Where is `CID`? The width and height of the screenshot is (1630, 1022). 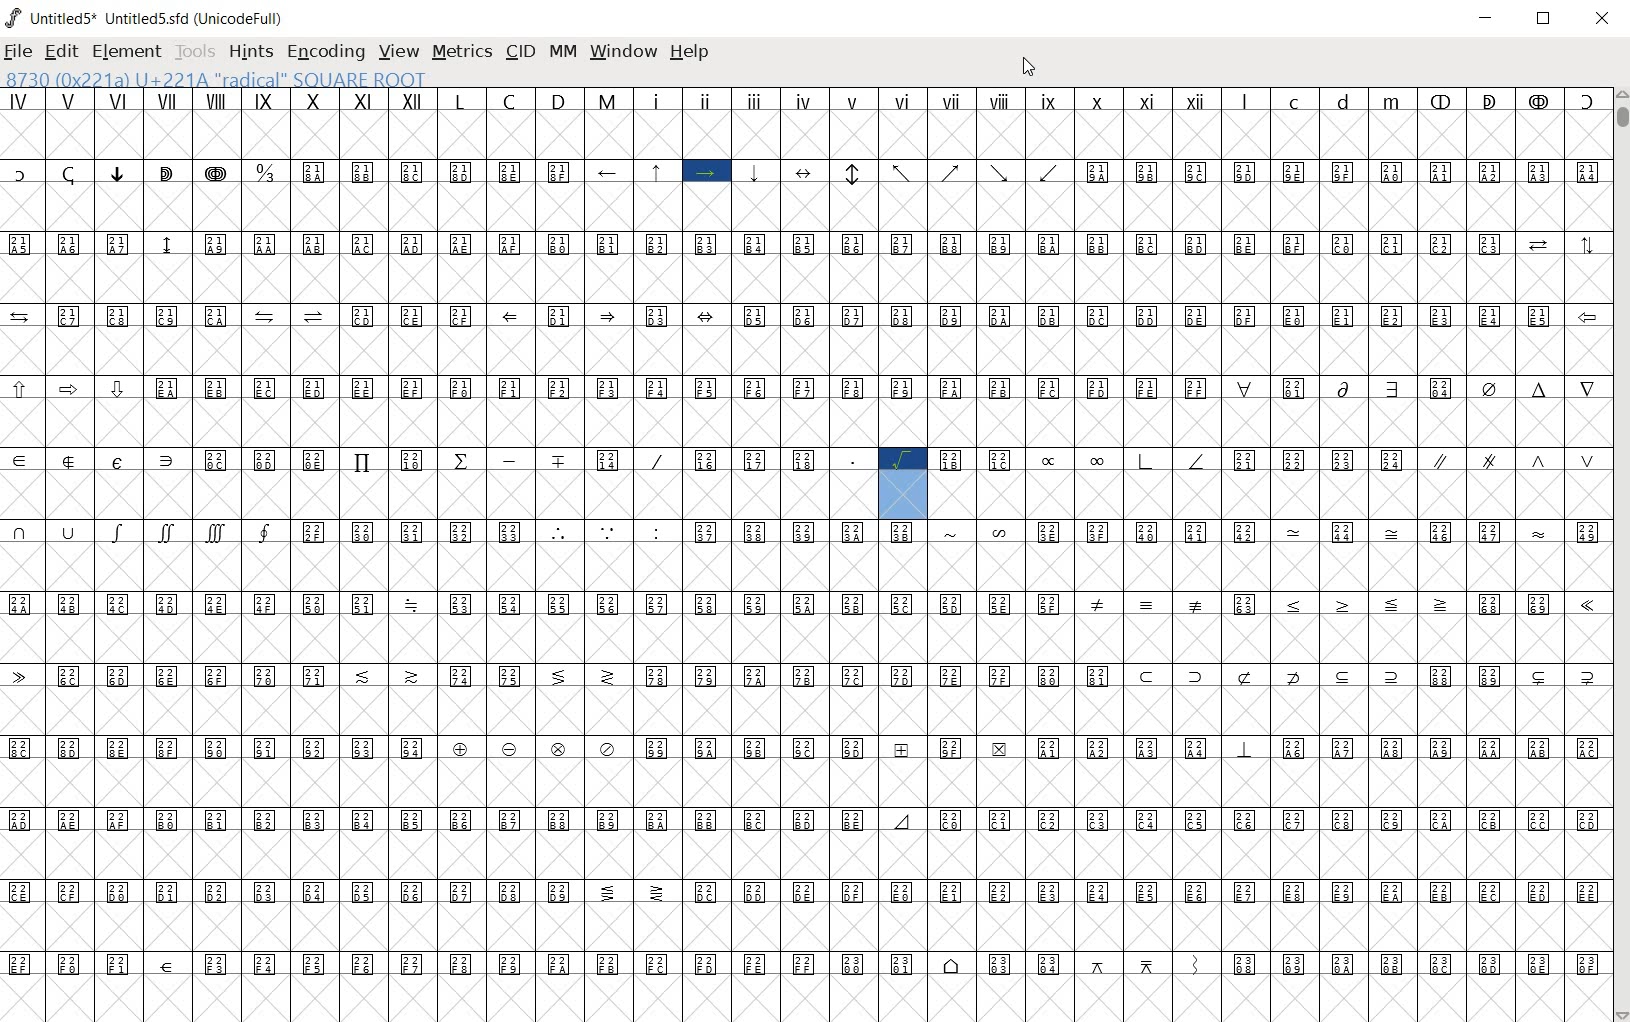 CID is located at coordinates (518, 52).